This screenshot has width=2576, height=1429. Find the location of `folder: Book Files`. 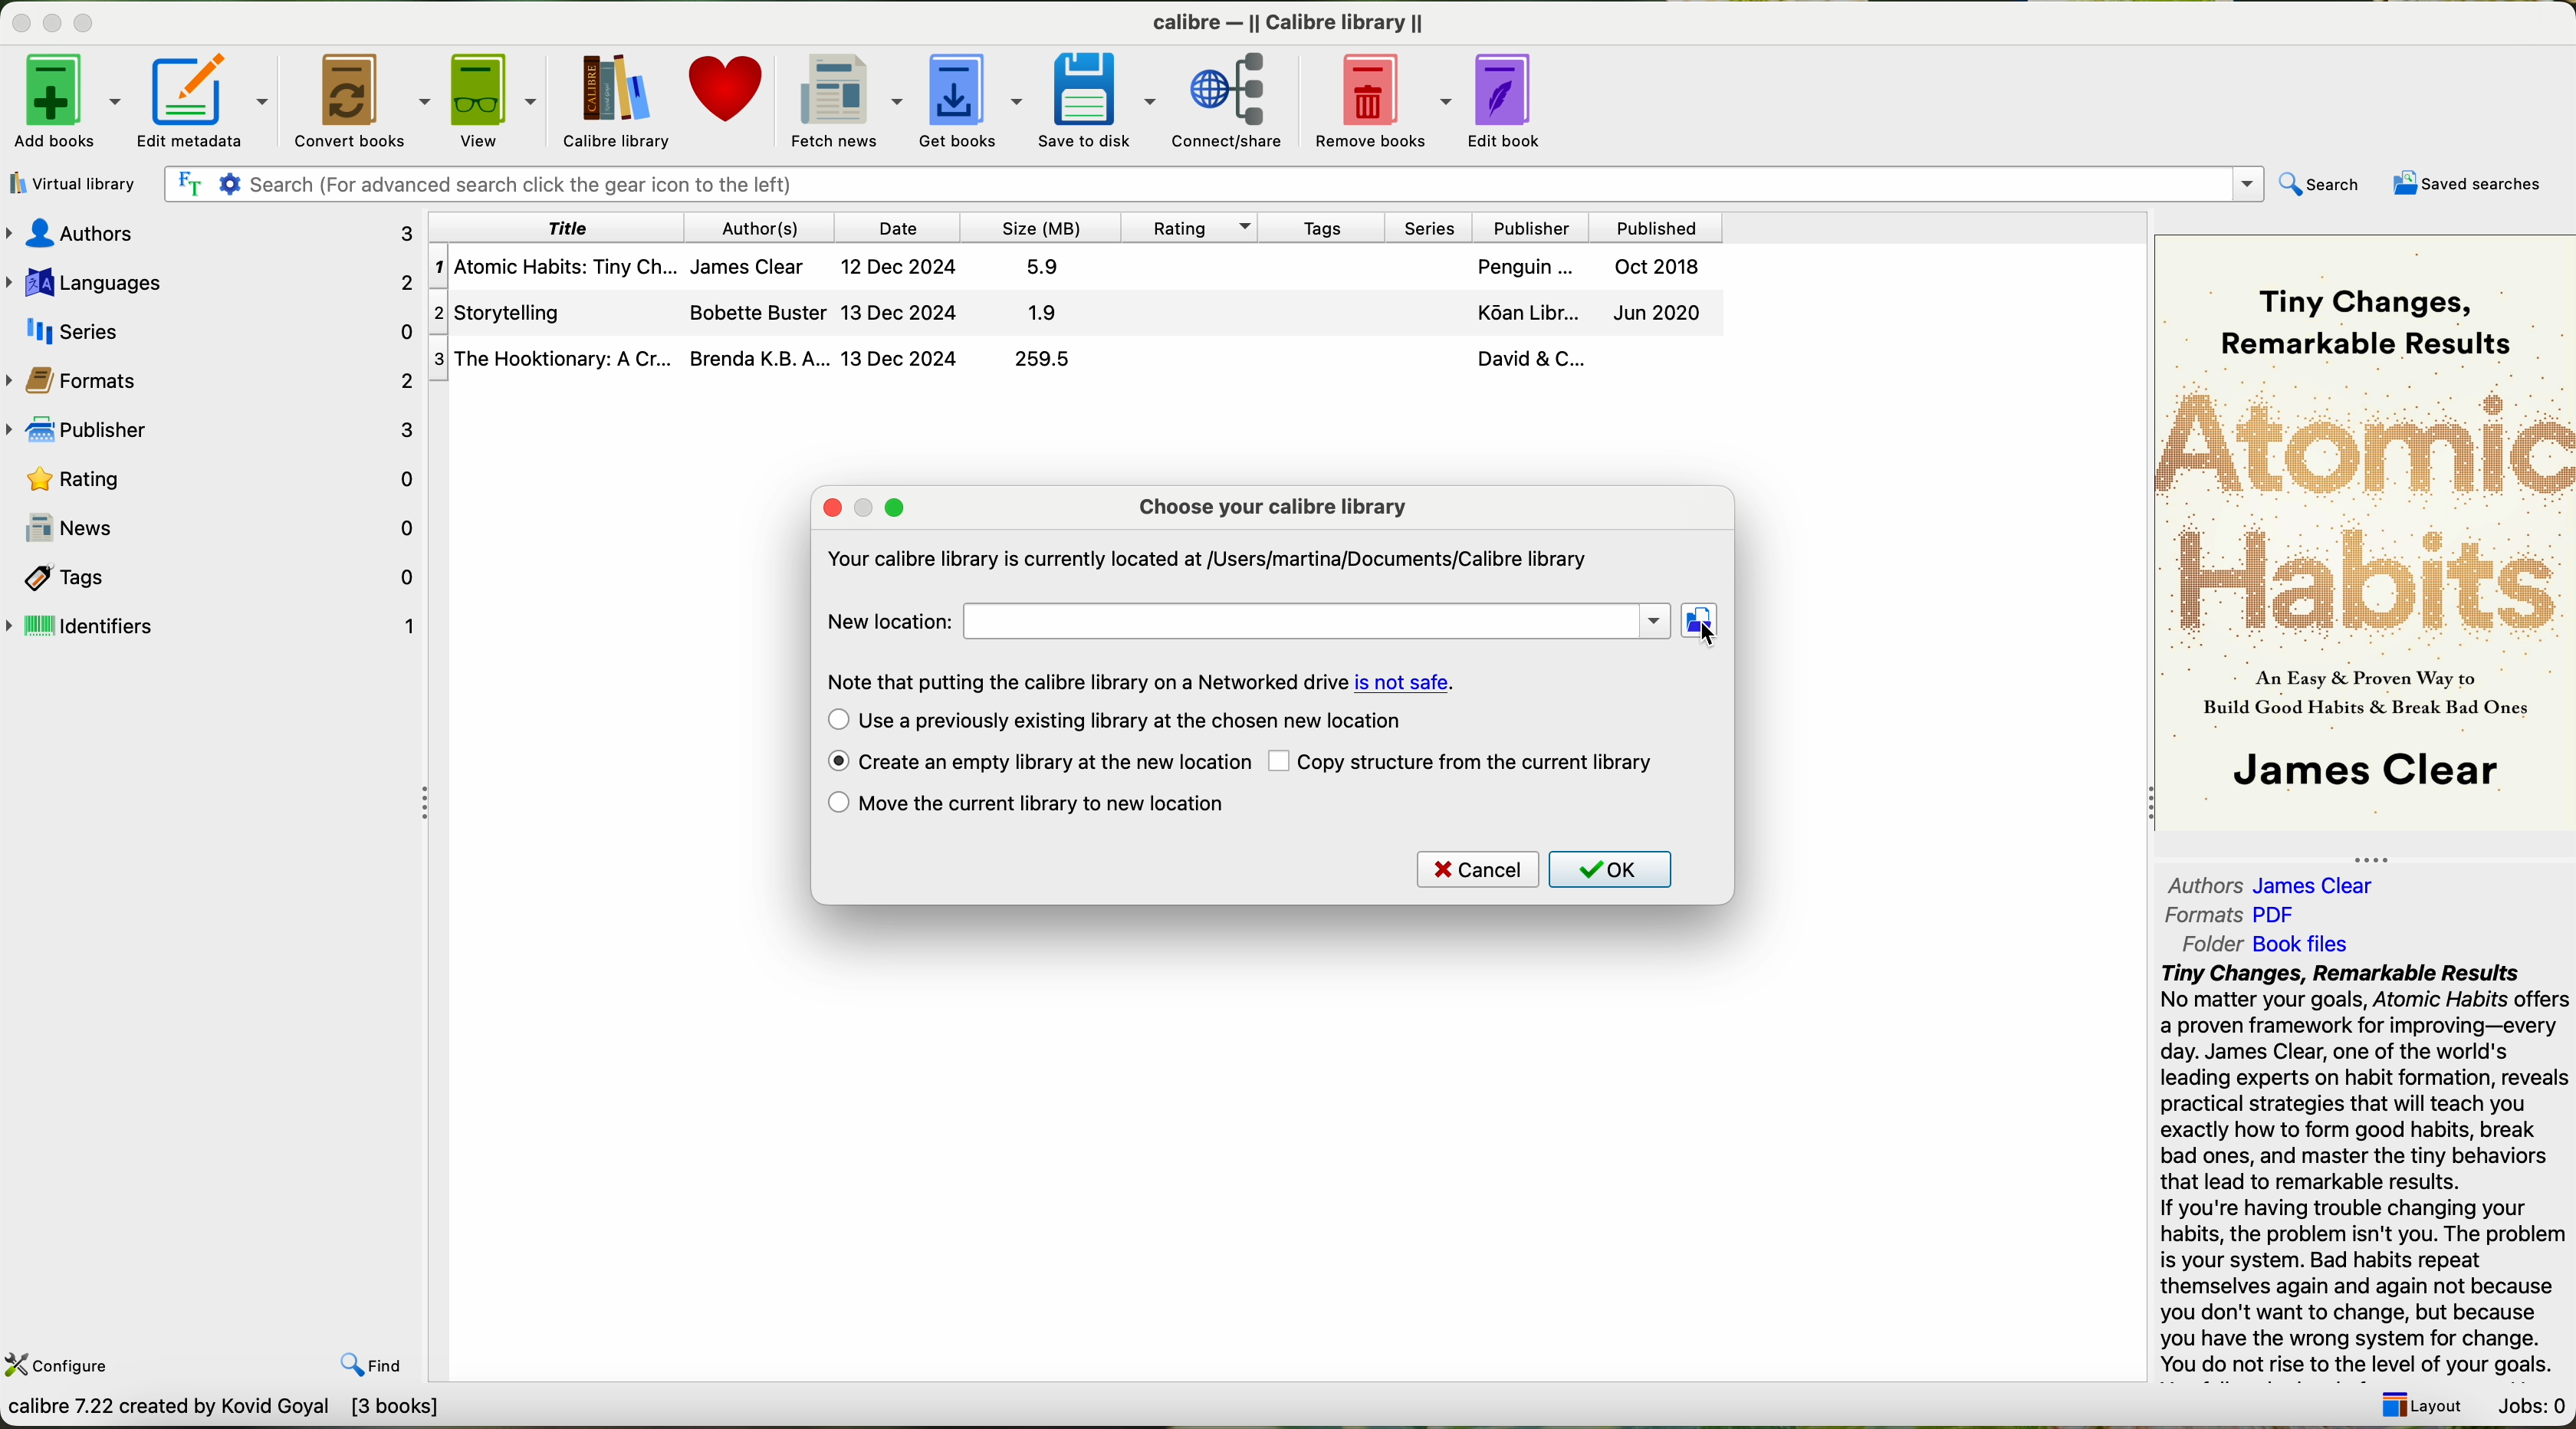

folder: Book Files is located at coordinates (2267, 944).